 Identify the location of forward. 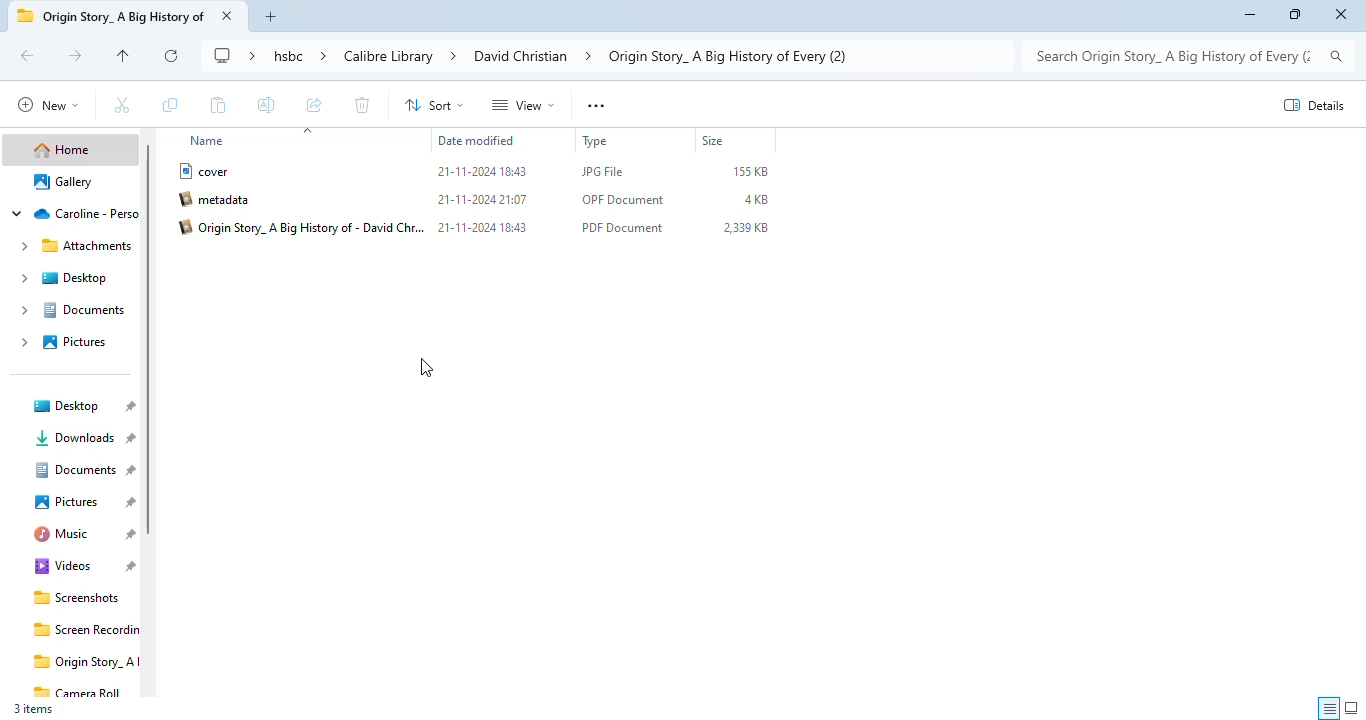
(75, 56).